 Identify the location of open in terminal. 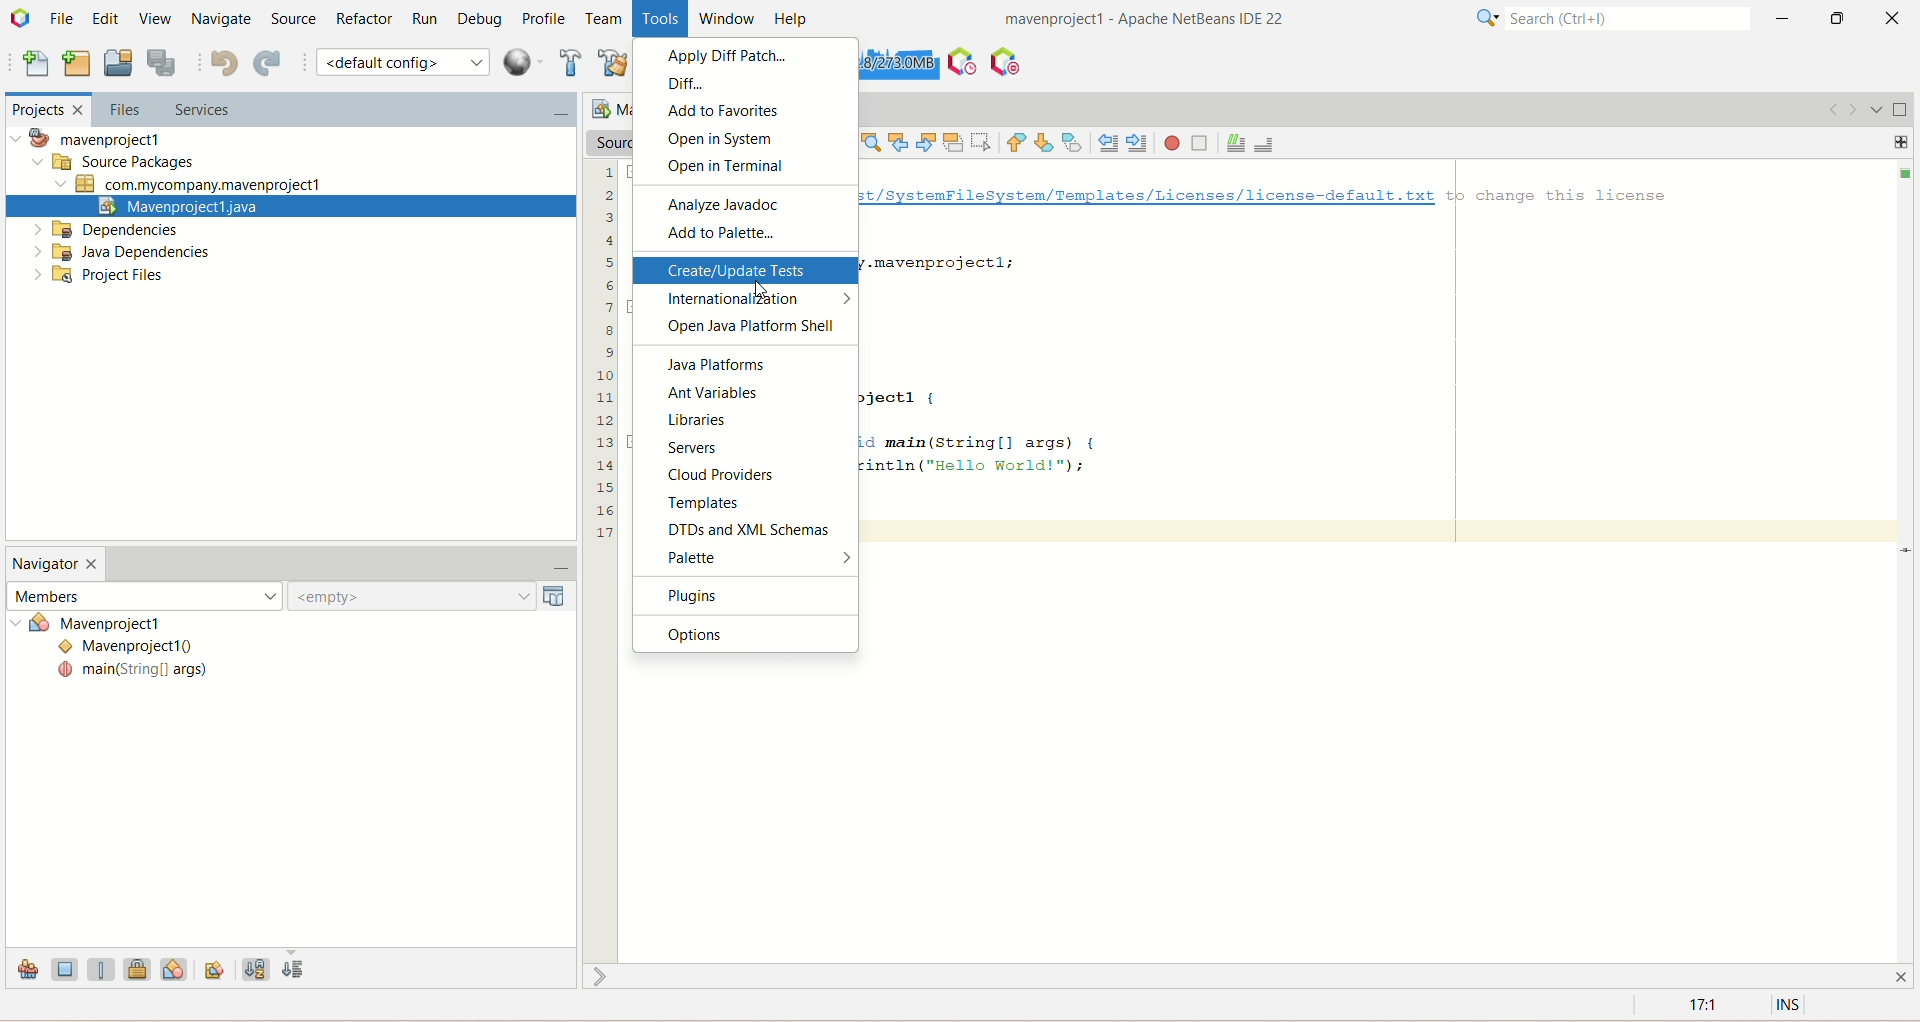
(749, 170).